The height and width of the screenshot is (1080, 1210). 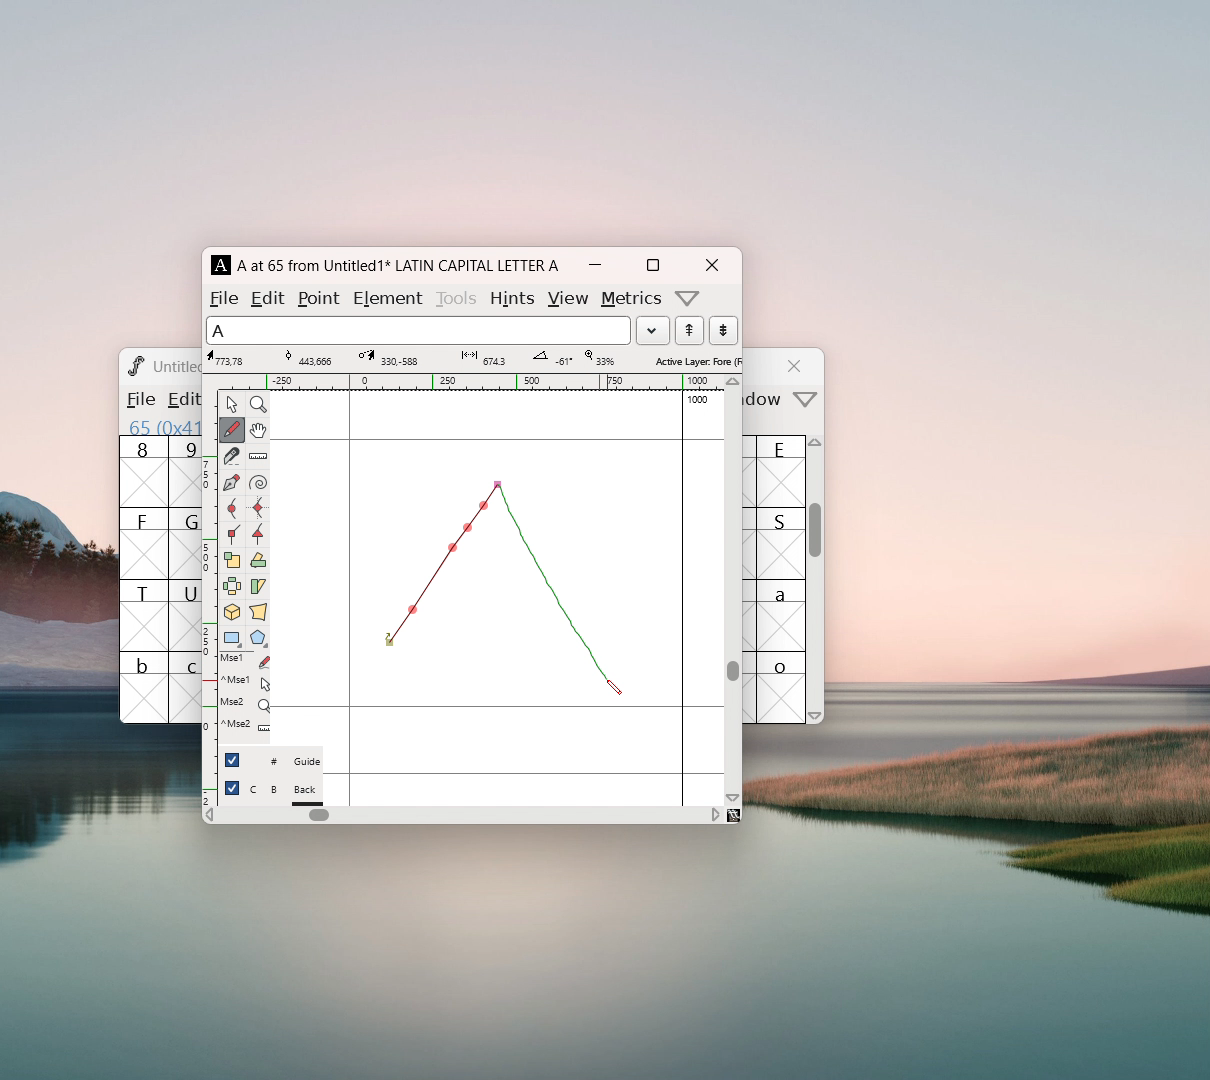 What do you see at coordinates (683, 597) in the screenshot?
I see `right side bearing` at bounding box center [683, 597].